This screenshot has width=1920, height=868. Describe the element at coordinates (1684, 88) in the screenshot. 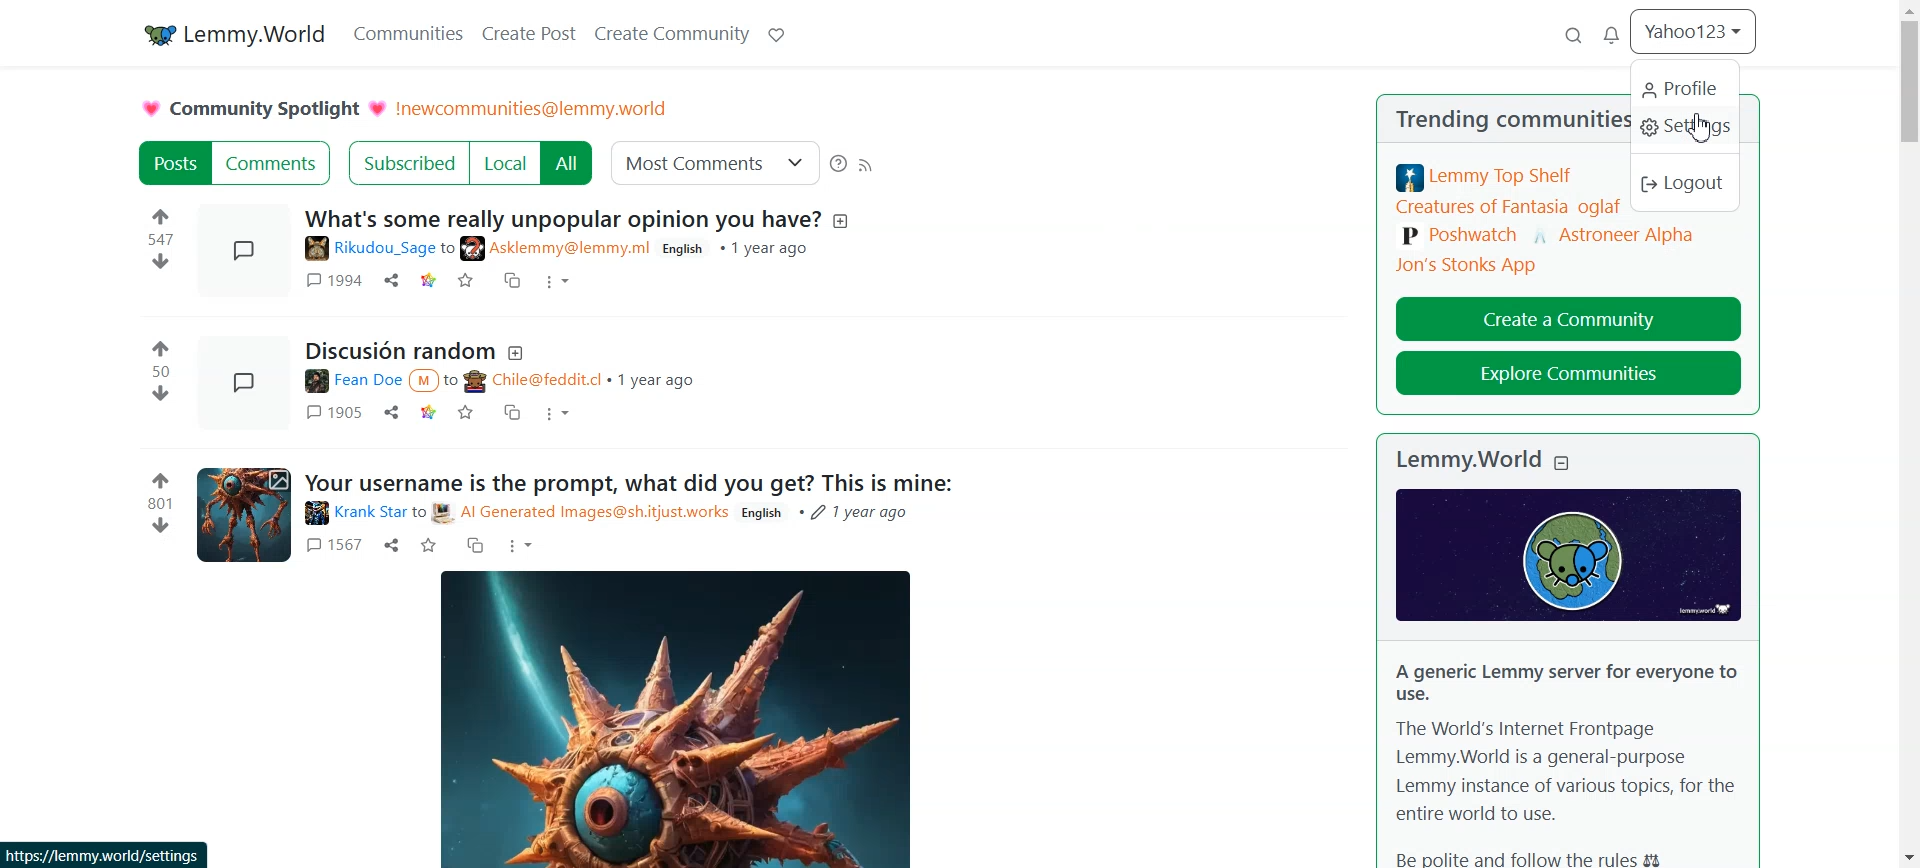

I see `Profile` at that location.